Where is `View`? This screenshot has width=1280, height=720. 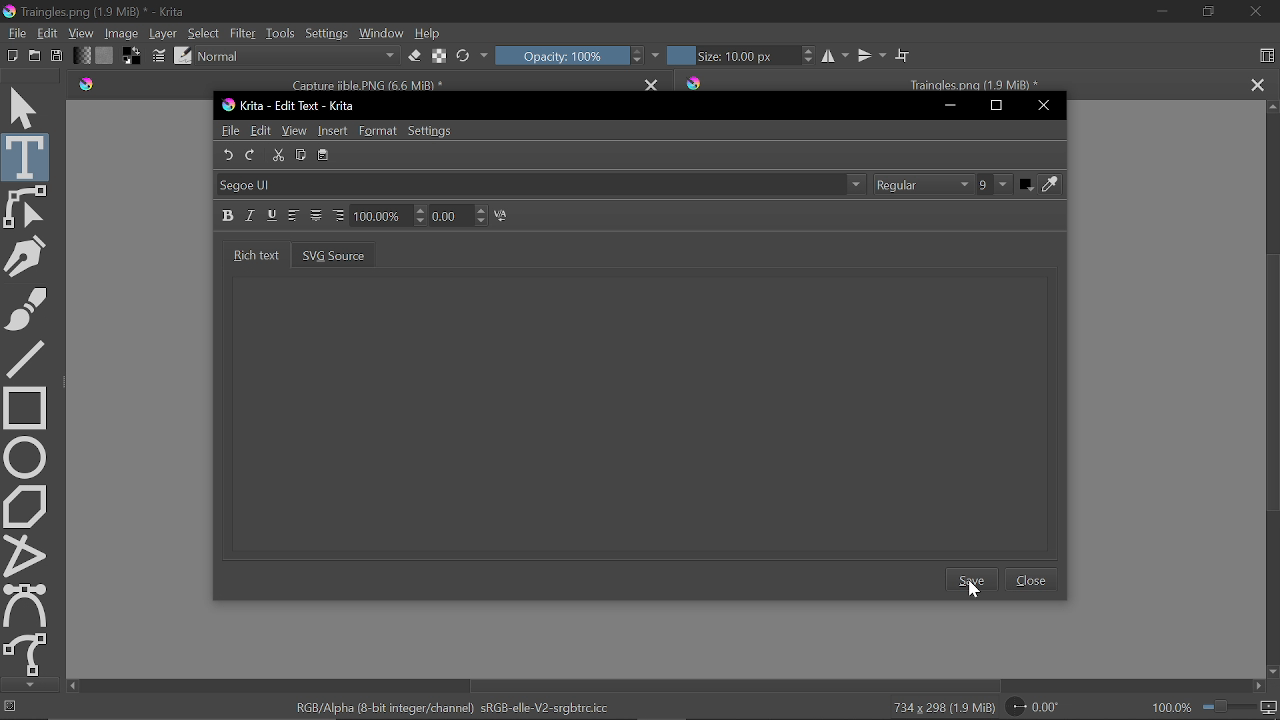 View is located at coordinates (83, 33).